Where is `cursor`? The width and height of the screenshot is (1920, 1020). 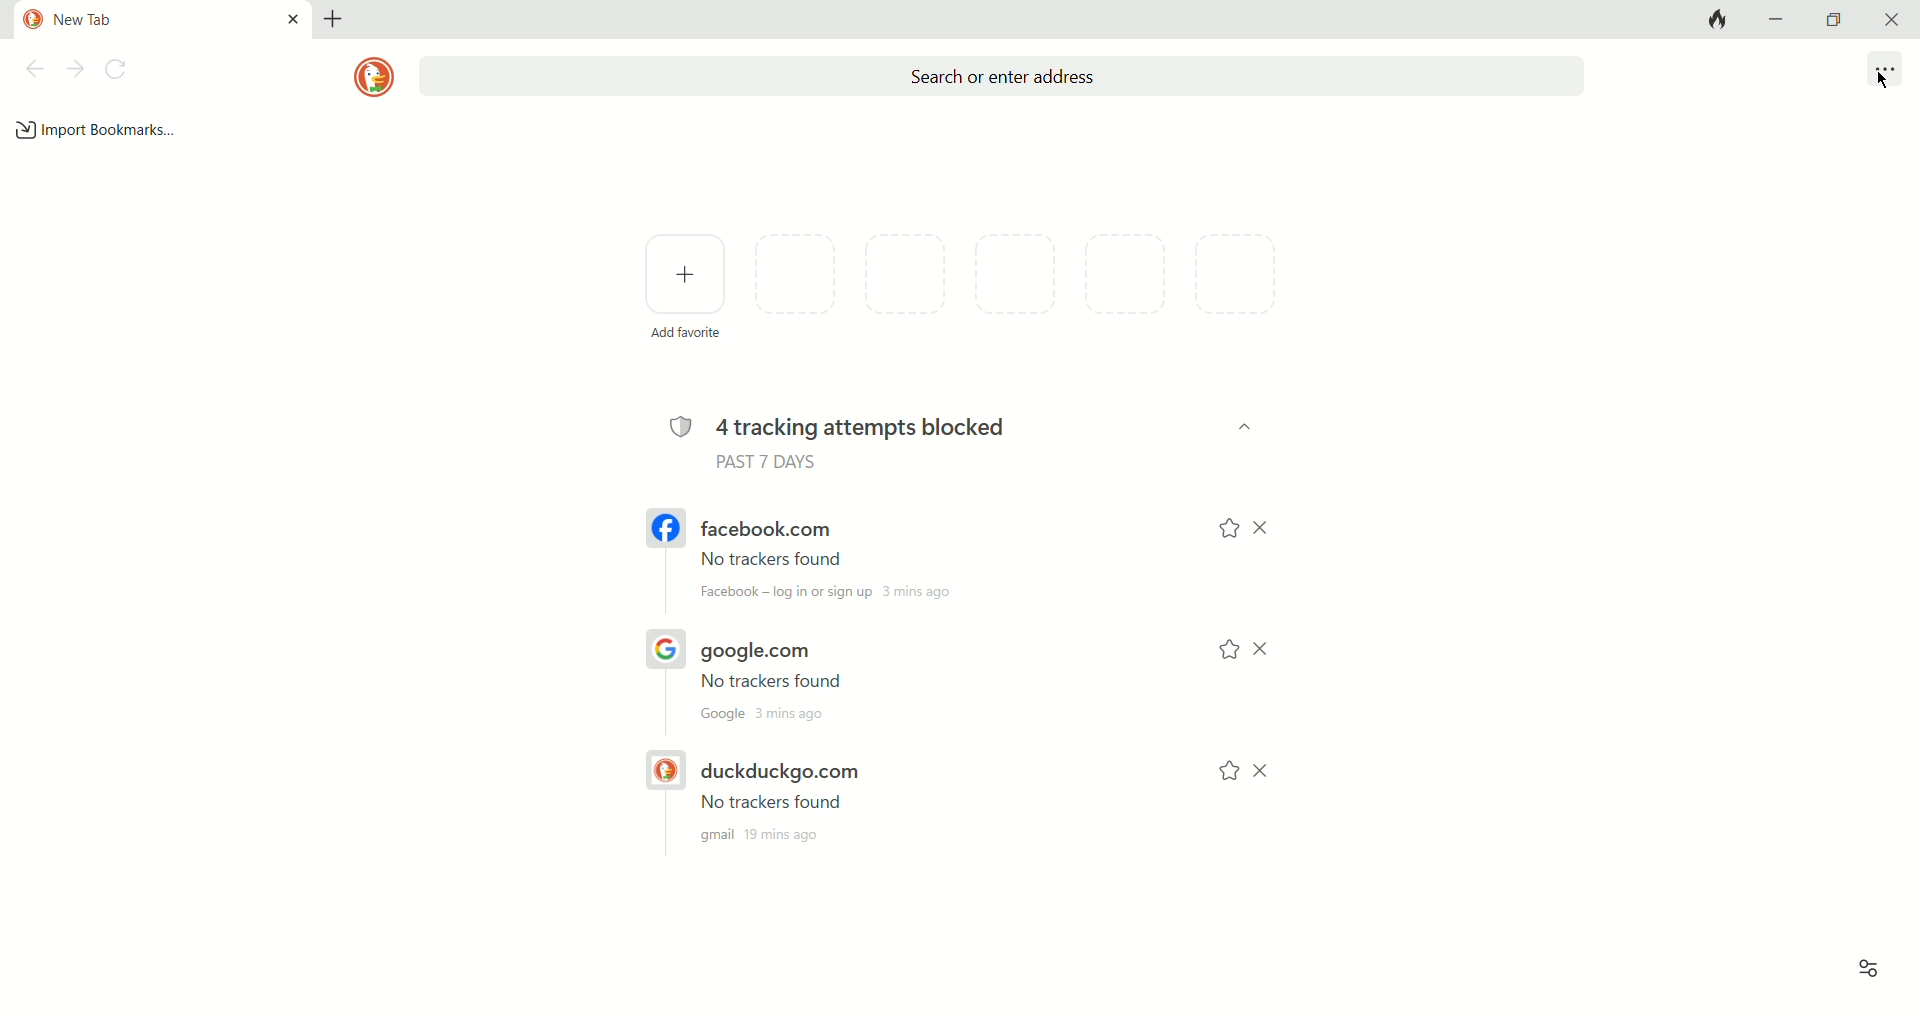
cursor is located at coordinates (1887, 76).